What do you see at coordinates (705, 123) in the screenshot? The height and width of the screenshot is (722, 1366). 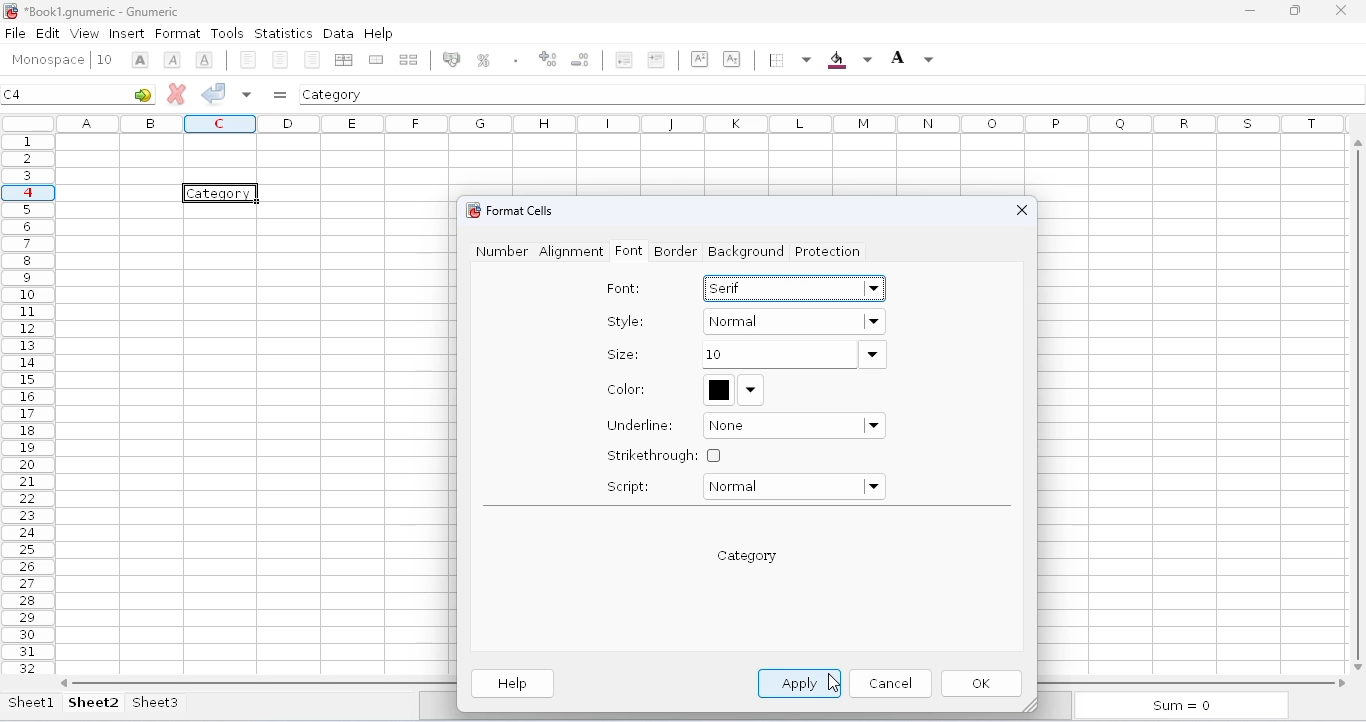 I see `columns` at bounding box center [705, 123].